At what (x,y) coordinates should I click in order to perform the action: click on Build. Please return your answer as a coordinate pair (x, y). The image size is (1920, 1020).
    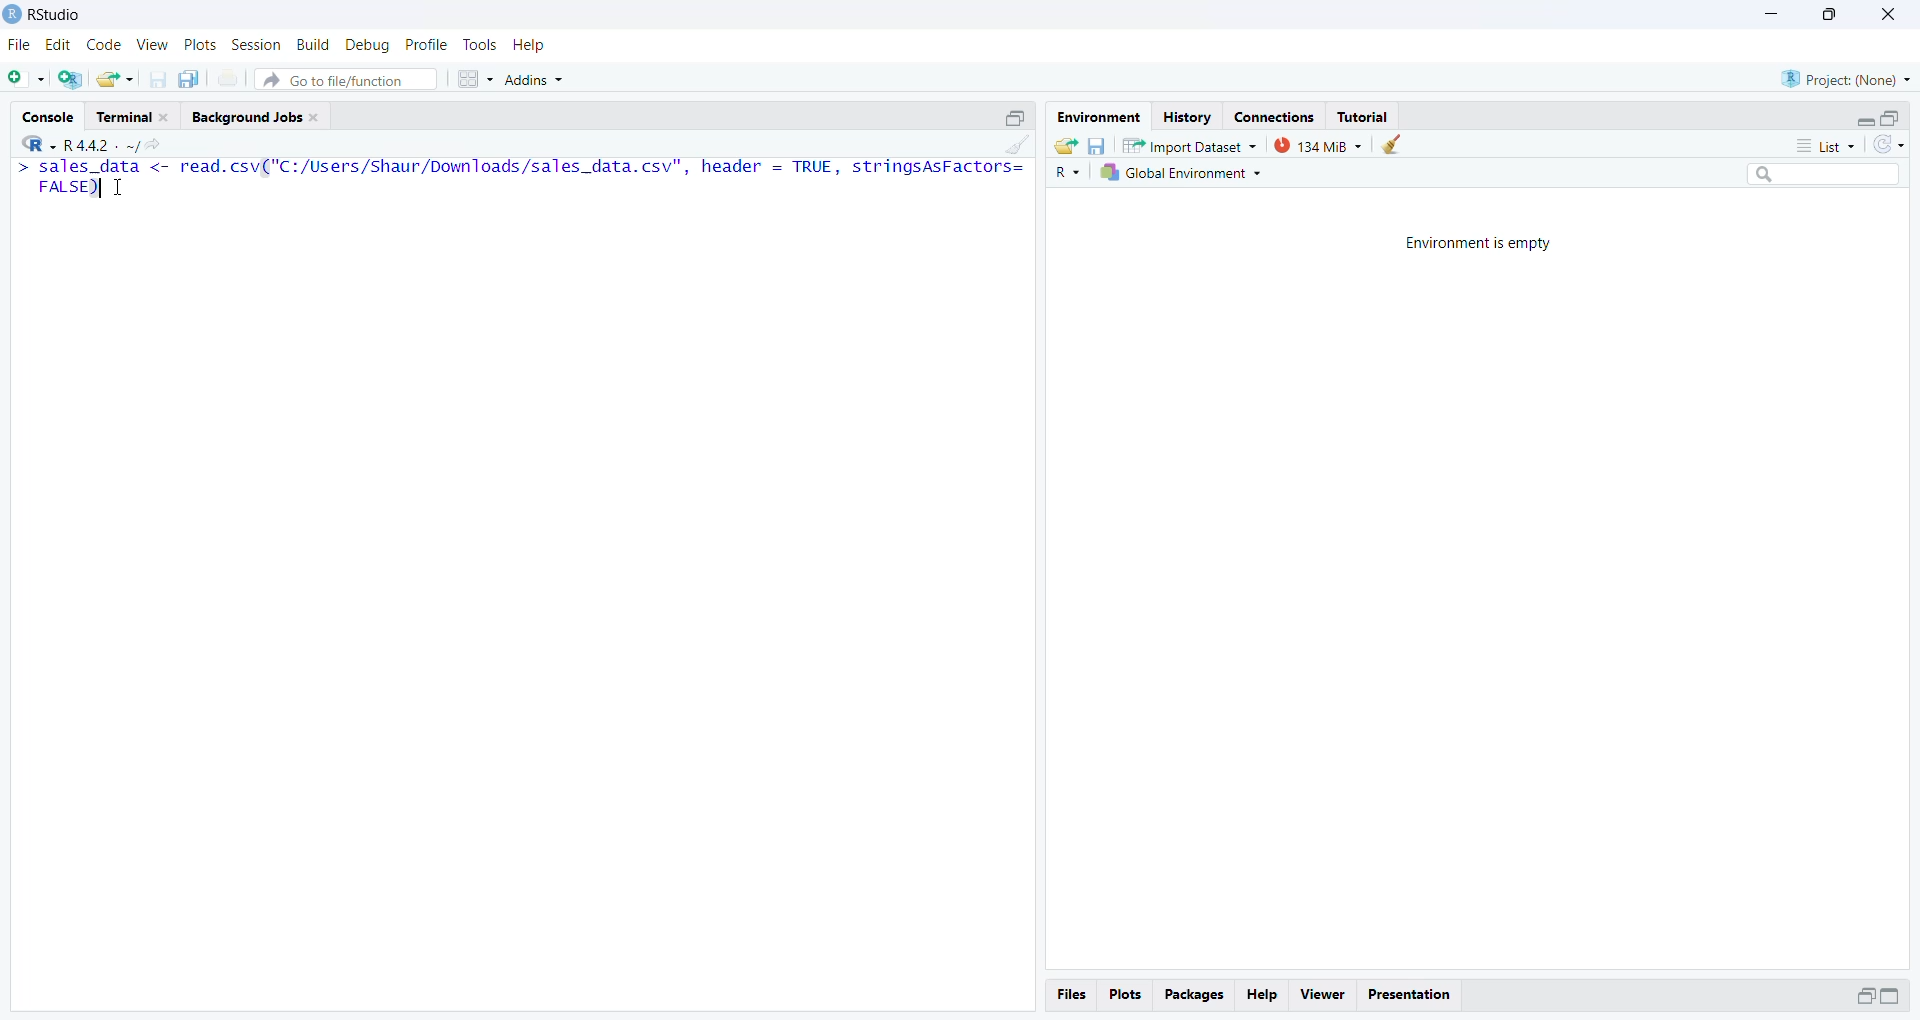
    Looking at the image, I should click on (314, 44).